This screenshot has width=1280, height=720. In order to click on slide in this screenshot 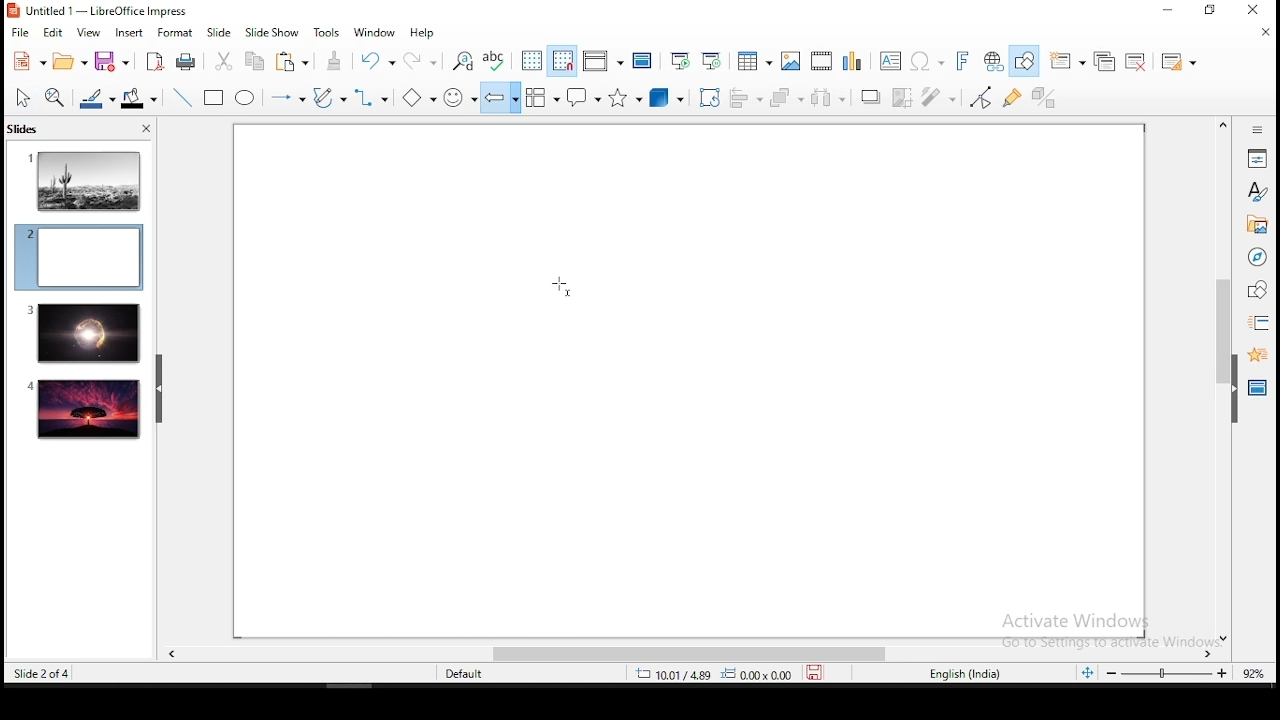, I will do `click(82, 333)`.